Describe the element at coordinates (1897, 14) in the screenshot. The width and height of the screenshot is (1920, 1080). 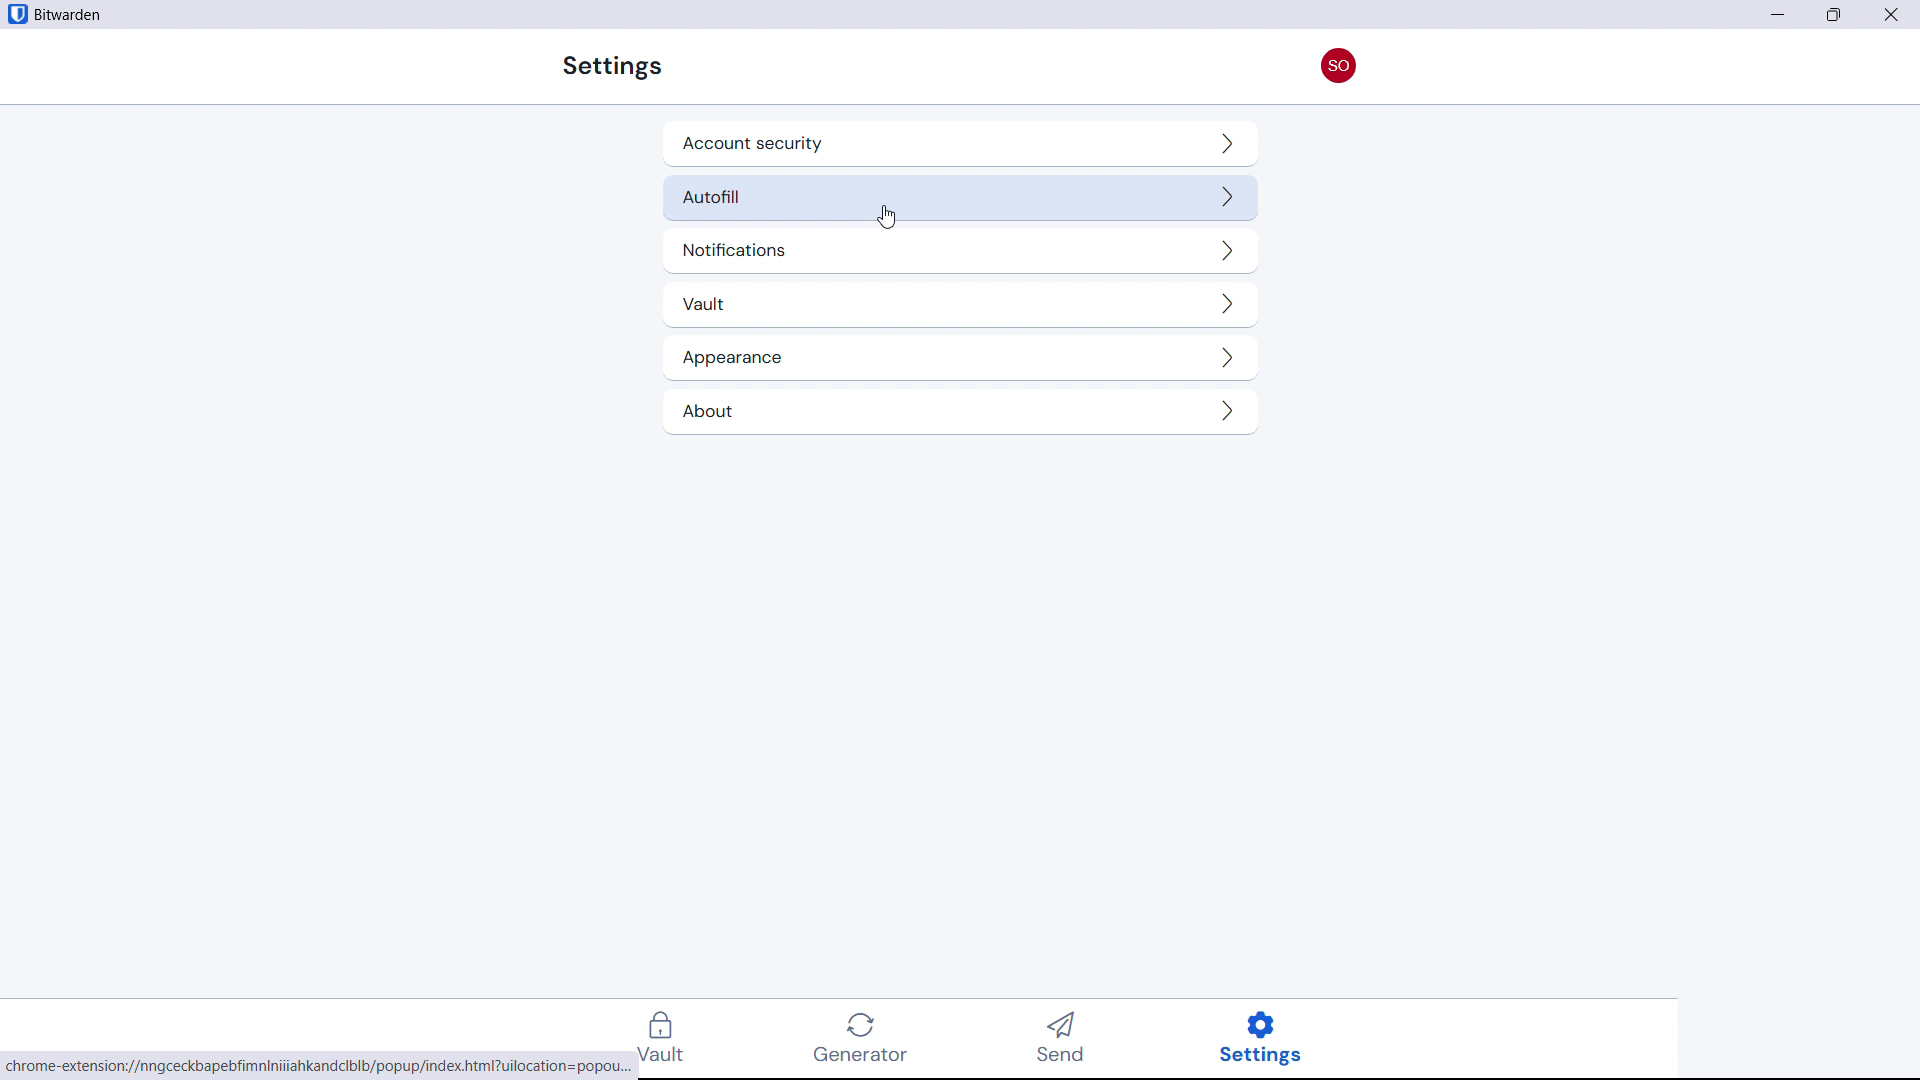
I see `close ` at that location.